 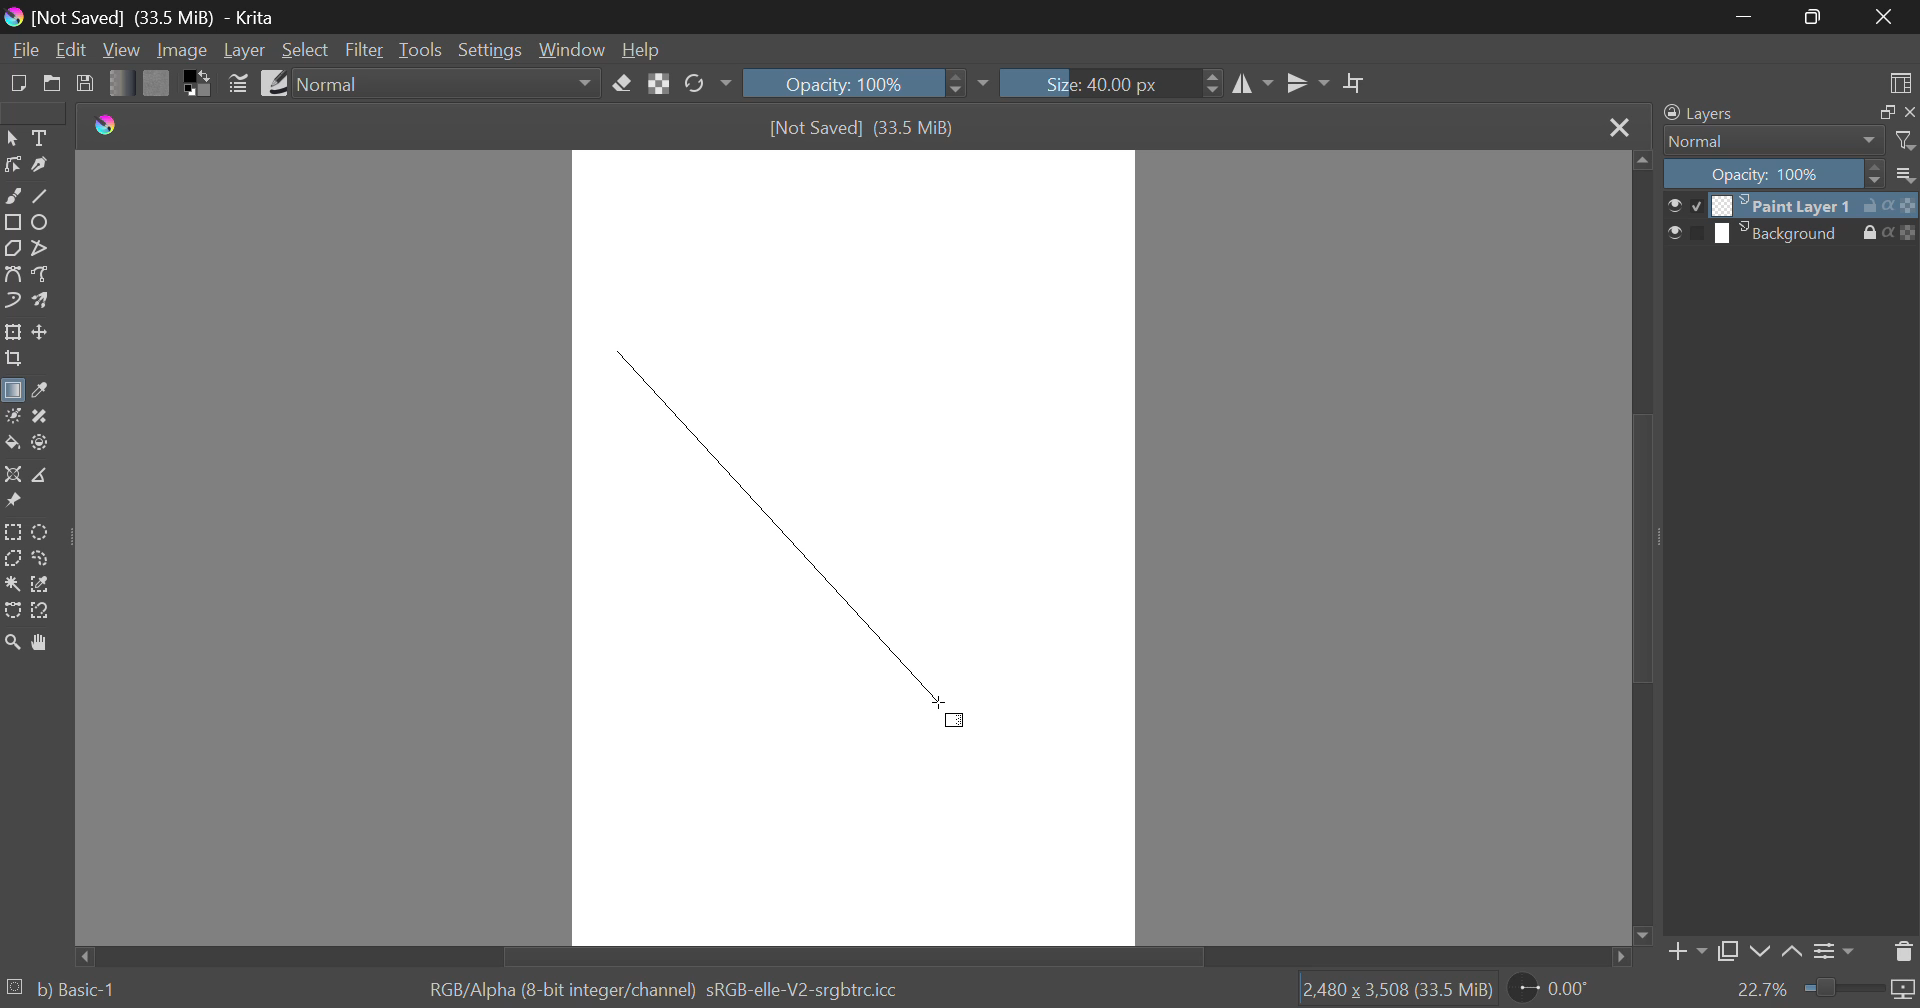 I want to click on Magnetic Selection, so click(x=40, y=611).